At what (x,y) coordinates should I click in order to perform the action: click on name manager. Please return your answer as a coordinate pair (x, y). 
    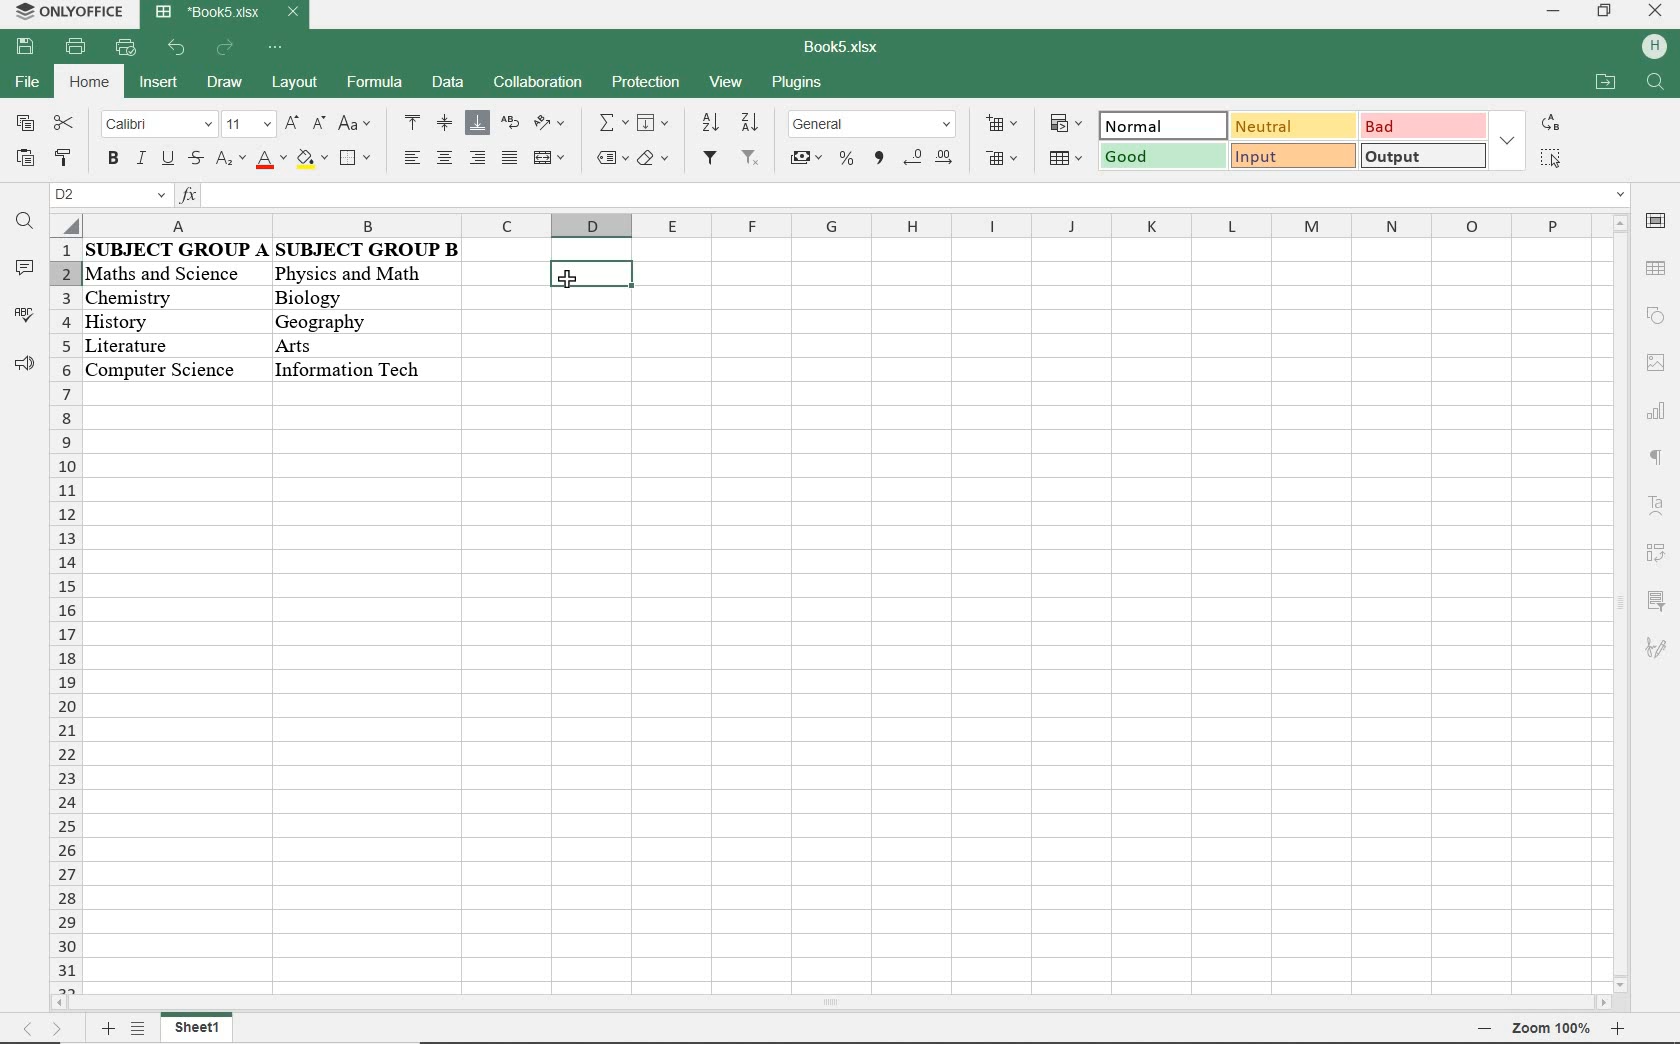
    Looking at the image, I should click on (109, 195).